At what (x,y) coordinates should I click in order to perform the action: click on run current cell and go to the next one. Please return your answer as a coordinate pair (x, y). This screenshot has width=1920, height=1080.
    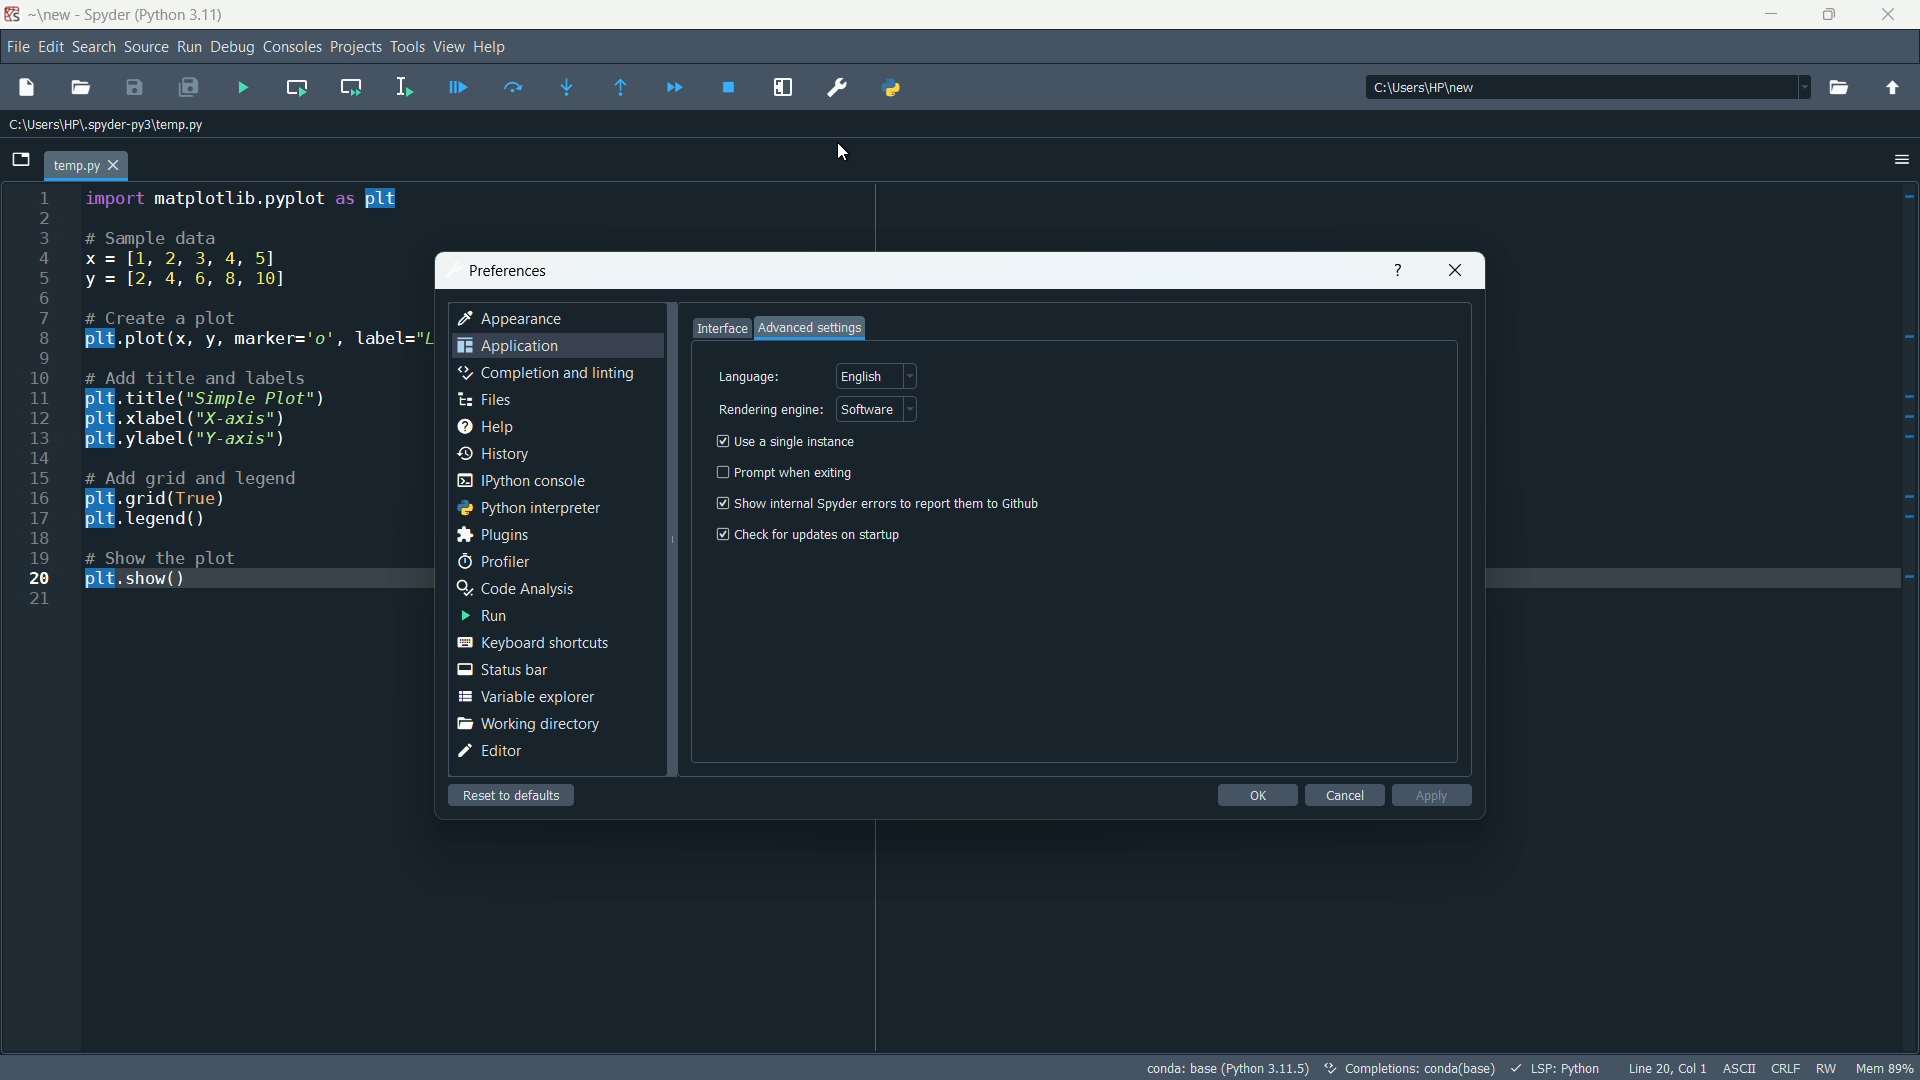
    Looking at the image, I should click on (352, 86).